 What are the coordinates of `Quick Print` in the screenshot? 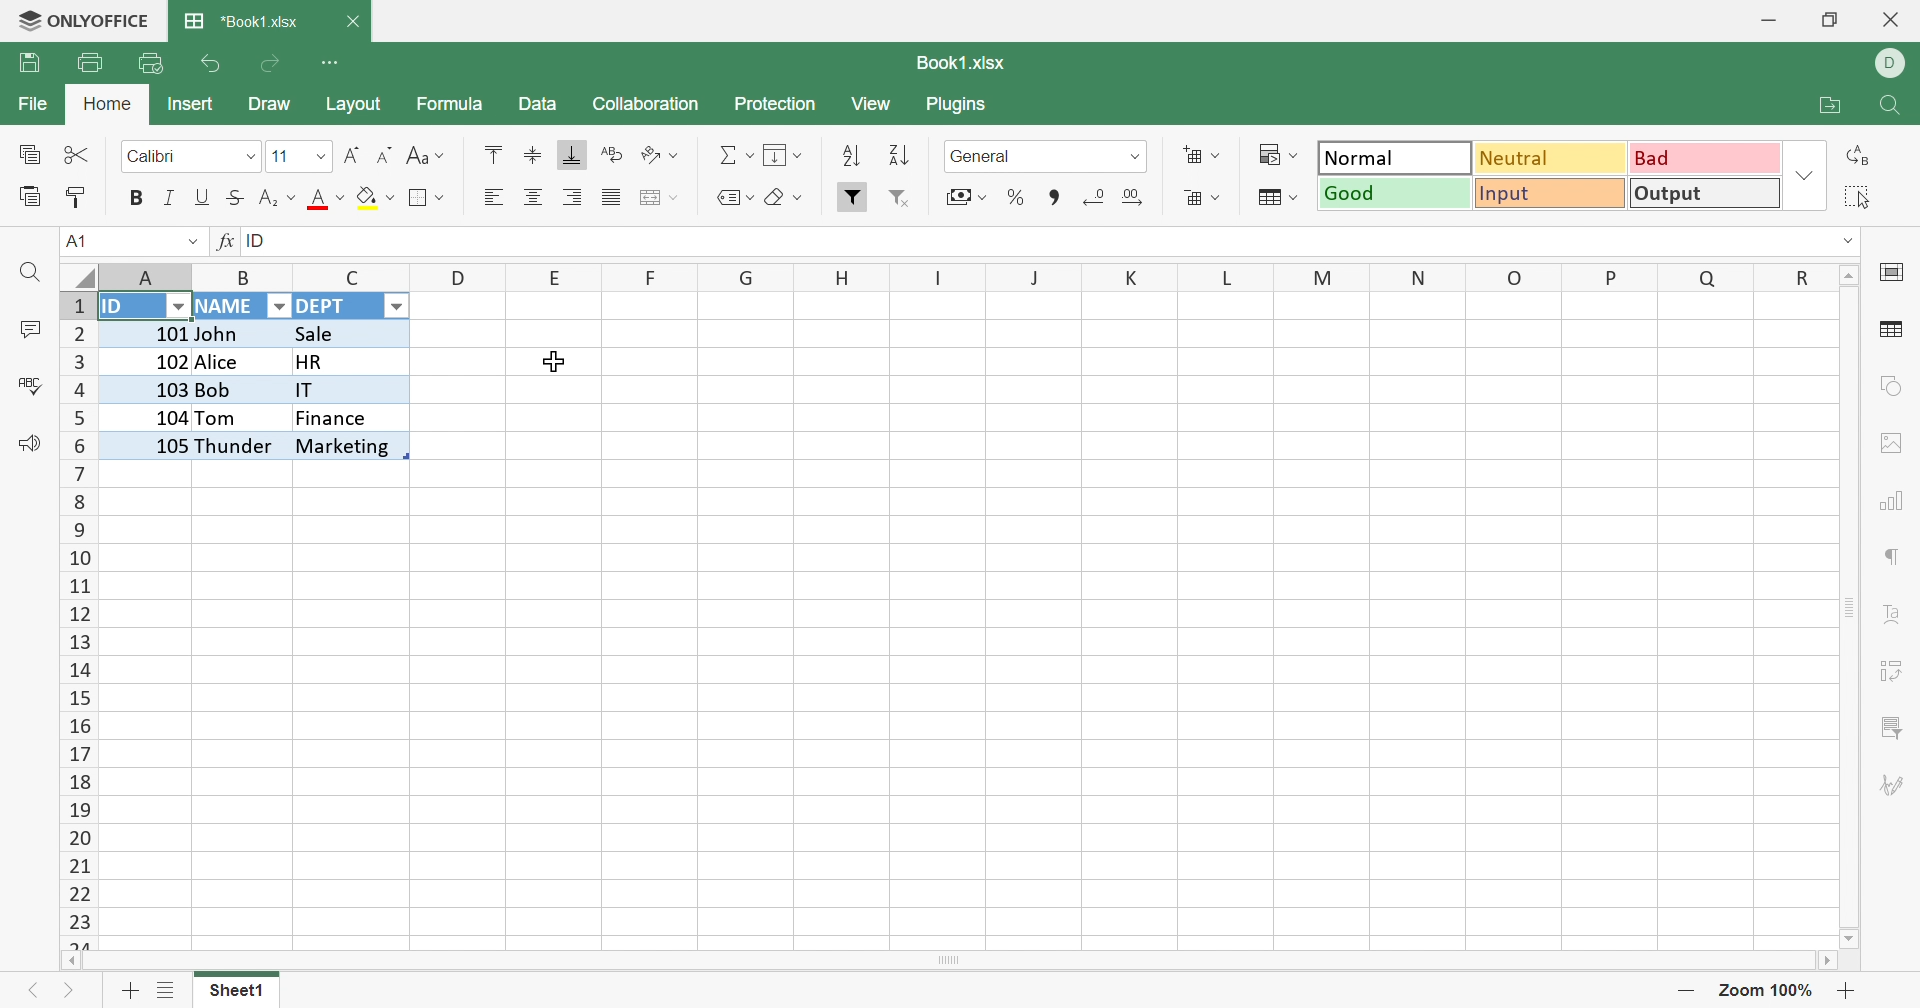 It's located at (148, 63).